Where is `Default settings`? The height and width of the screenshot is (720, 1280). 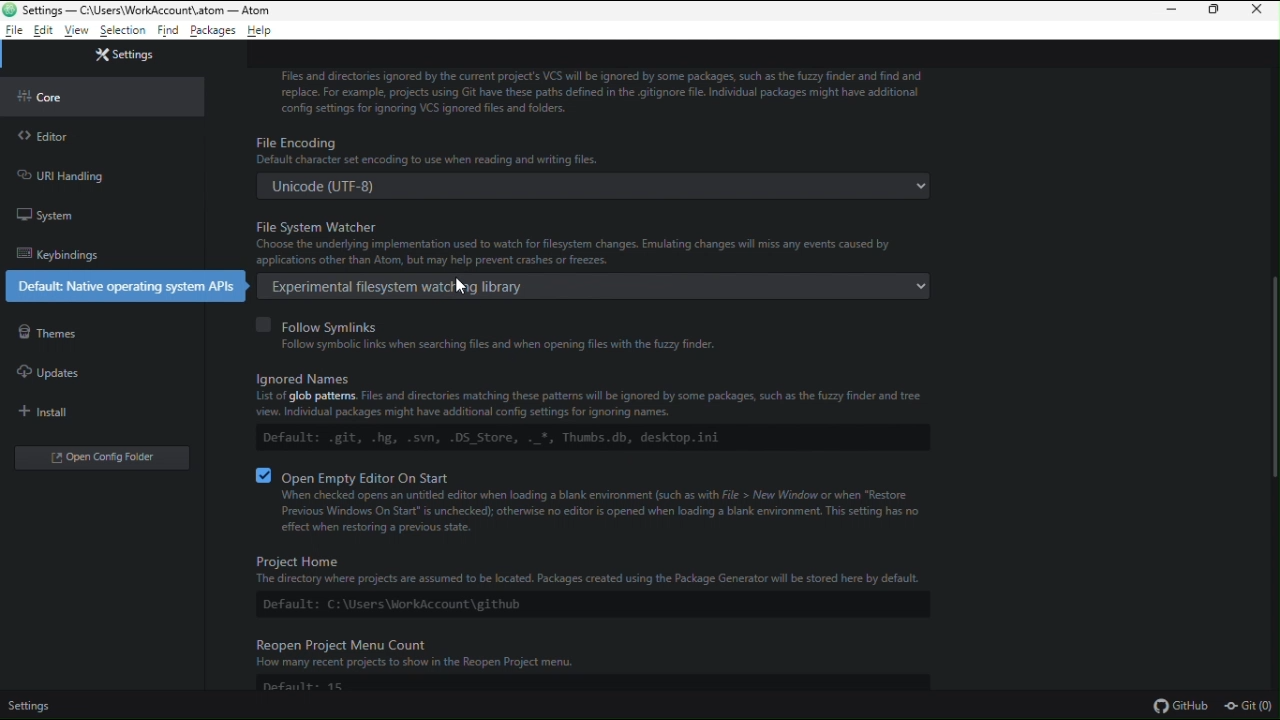
Default settings is located at coordinates (123, 286).